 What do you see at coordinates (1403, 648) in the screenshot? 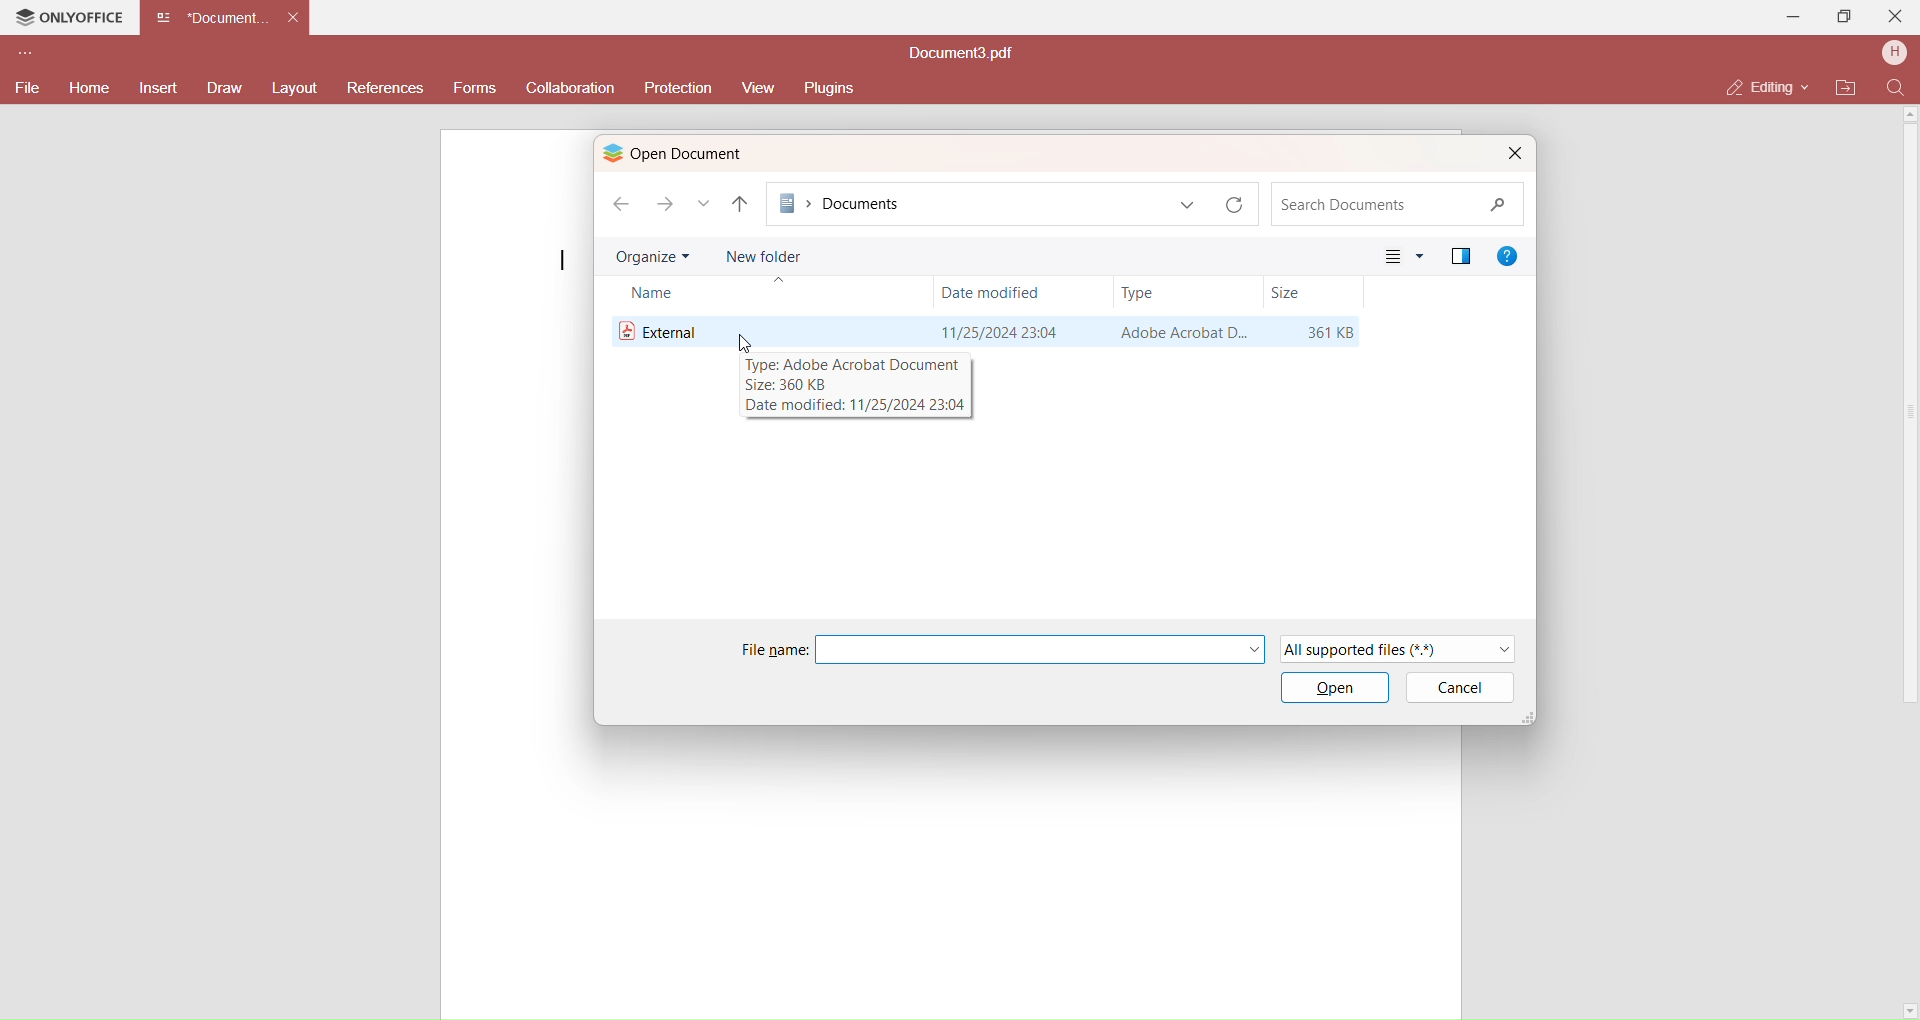
I see `Supported File` at bounding box center [1403, 648].